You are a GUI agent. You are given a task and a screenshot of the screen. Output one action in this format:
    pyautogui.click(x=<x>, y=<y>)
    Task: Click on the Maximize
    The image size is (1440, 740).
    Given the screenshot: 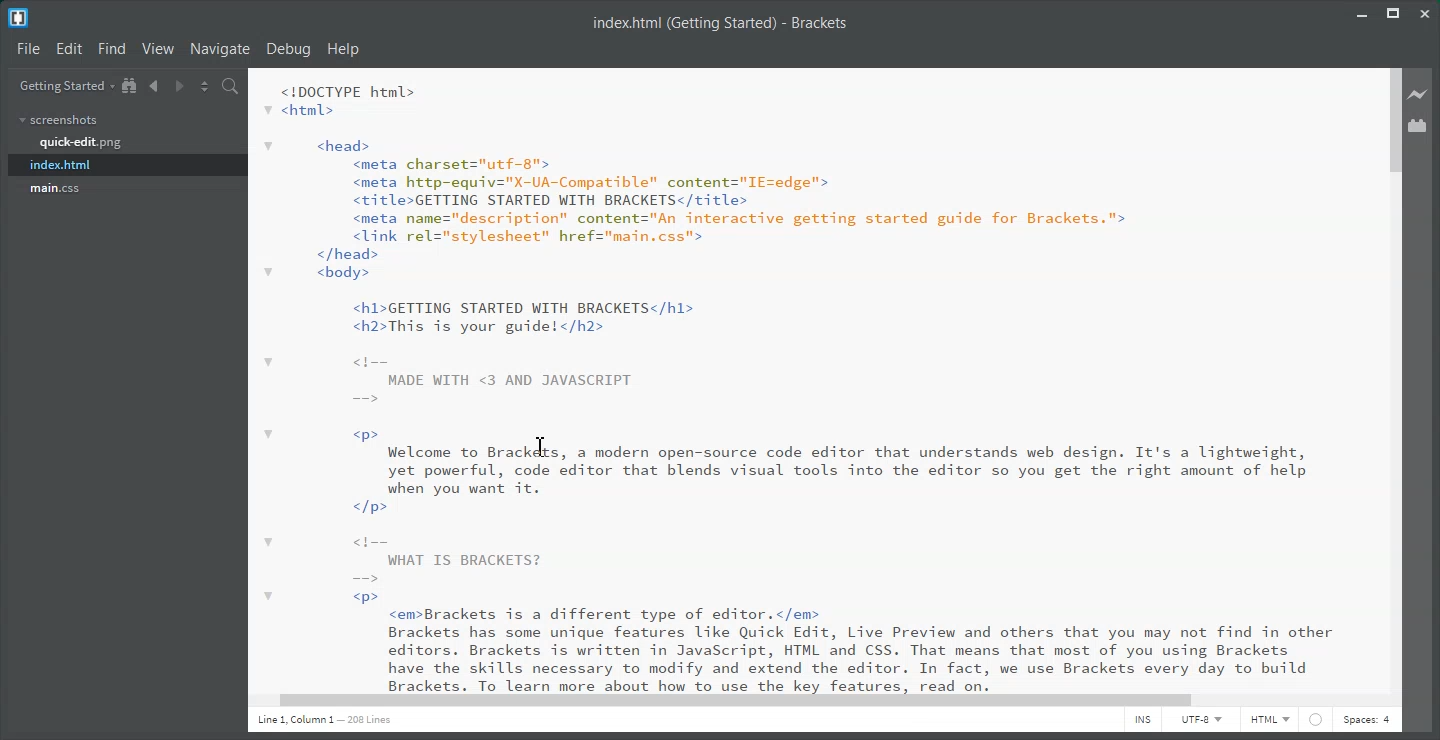 What is the action you would take?
    pyautogui.click(x=1396, y=14)
    